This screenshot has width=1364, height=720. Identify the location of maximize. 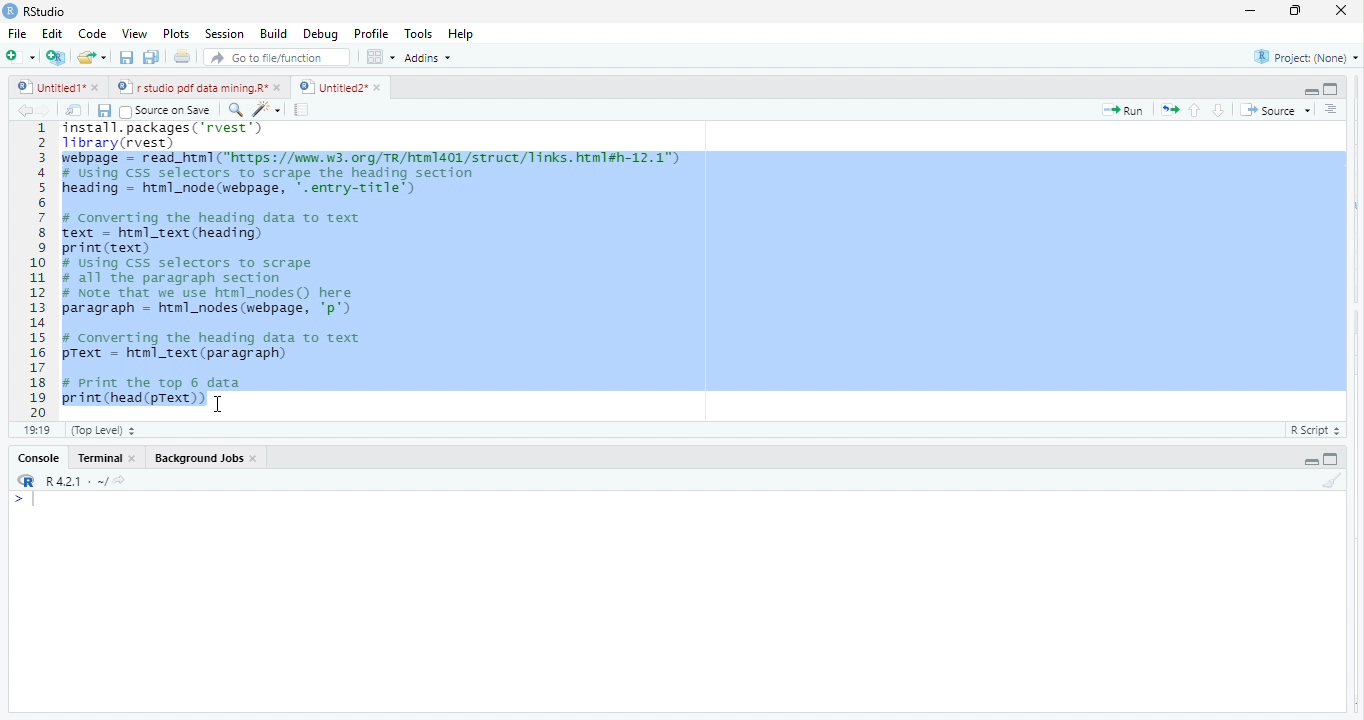
(1248, 13).